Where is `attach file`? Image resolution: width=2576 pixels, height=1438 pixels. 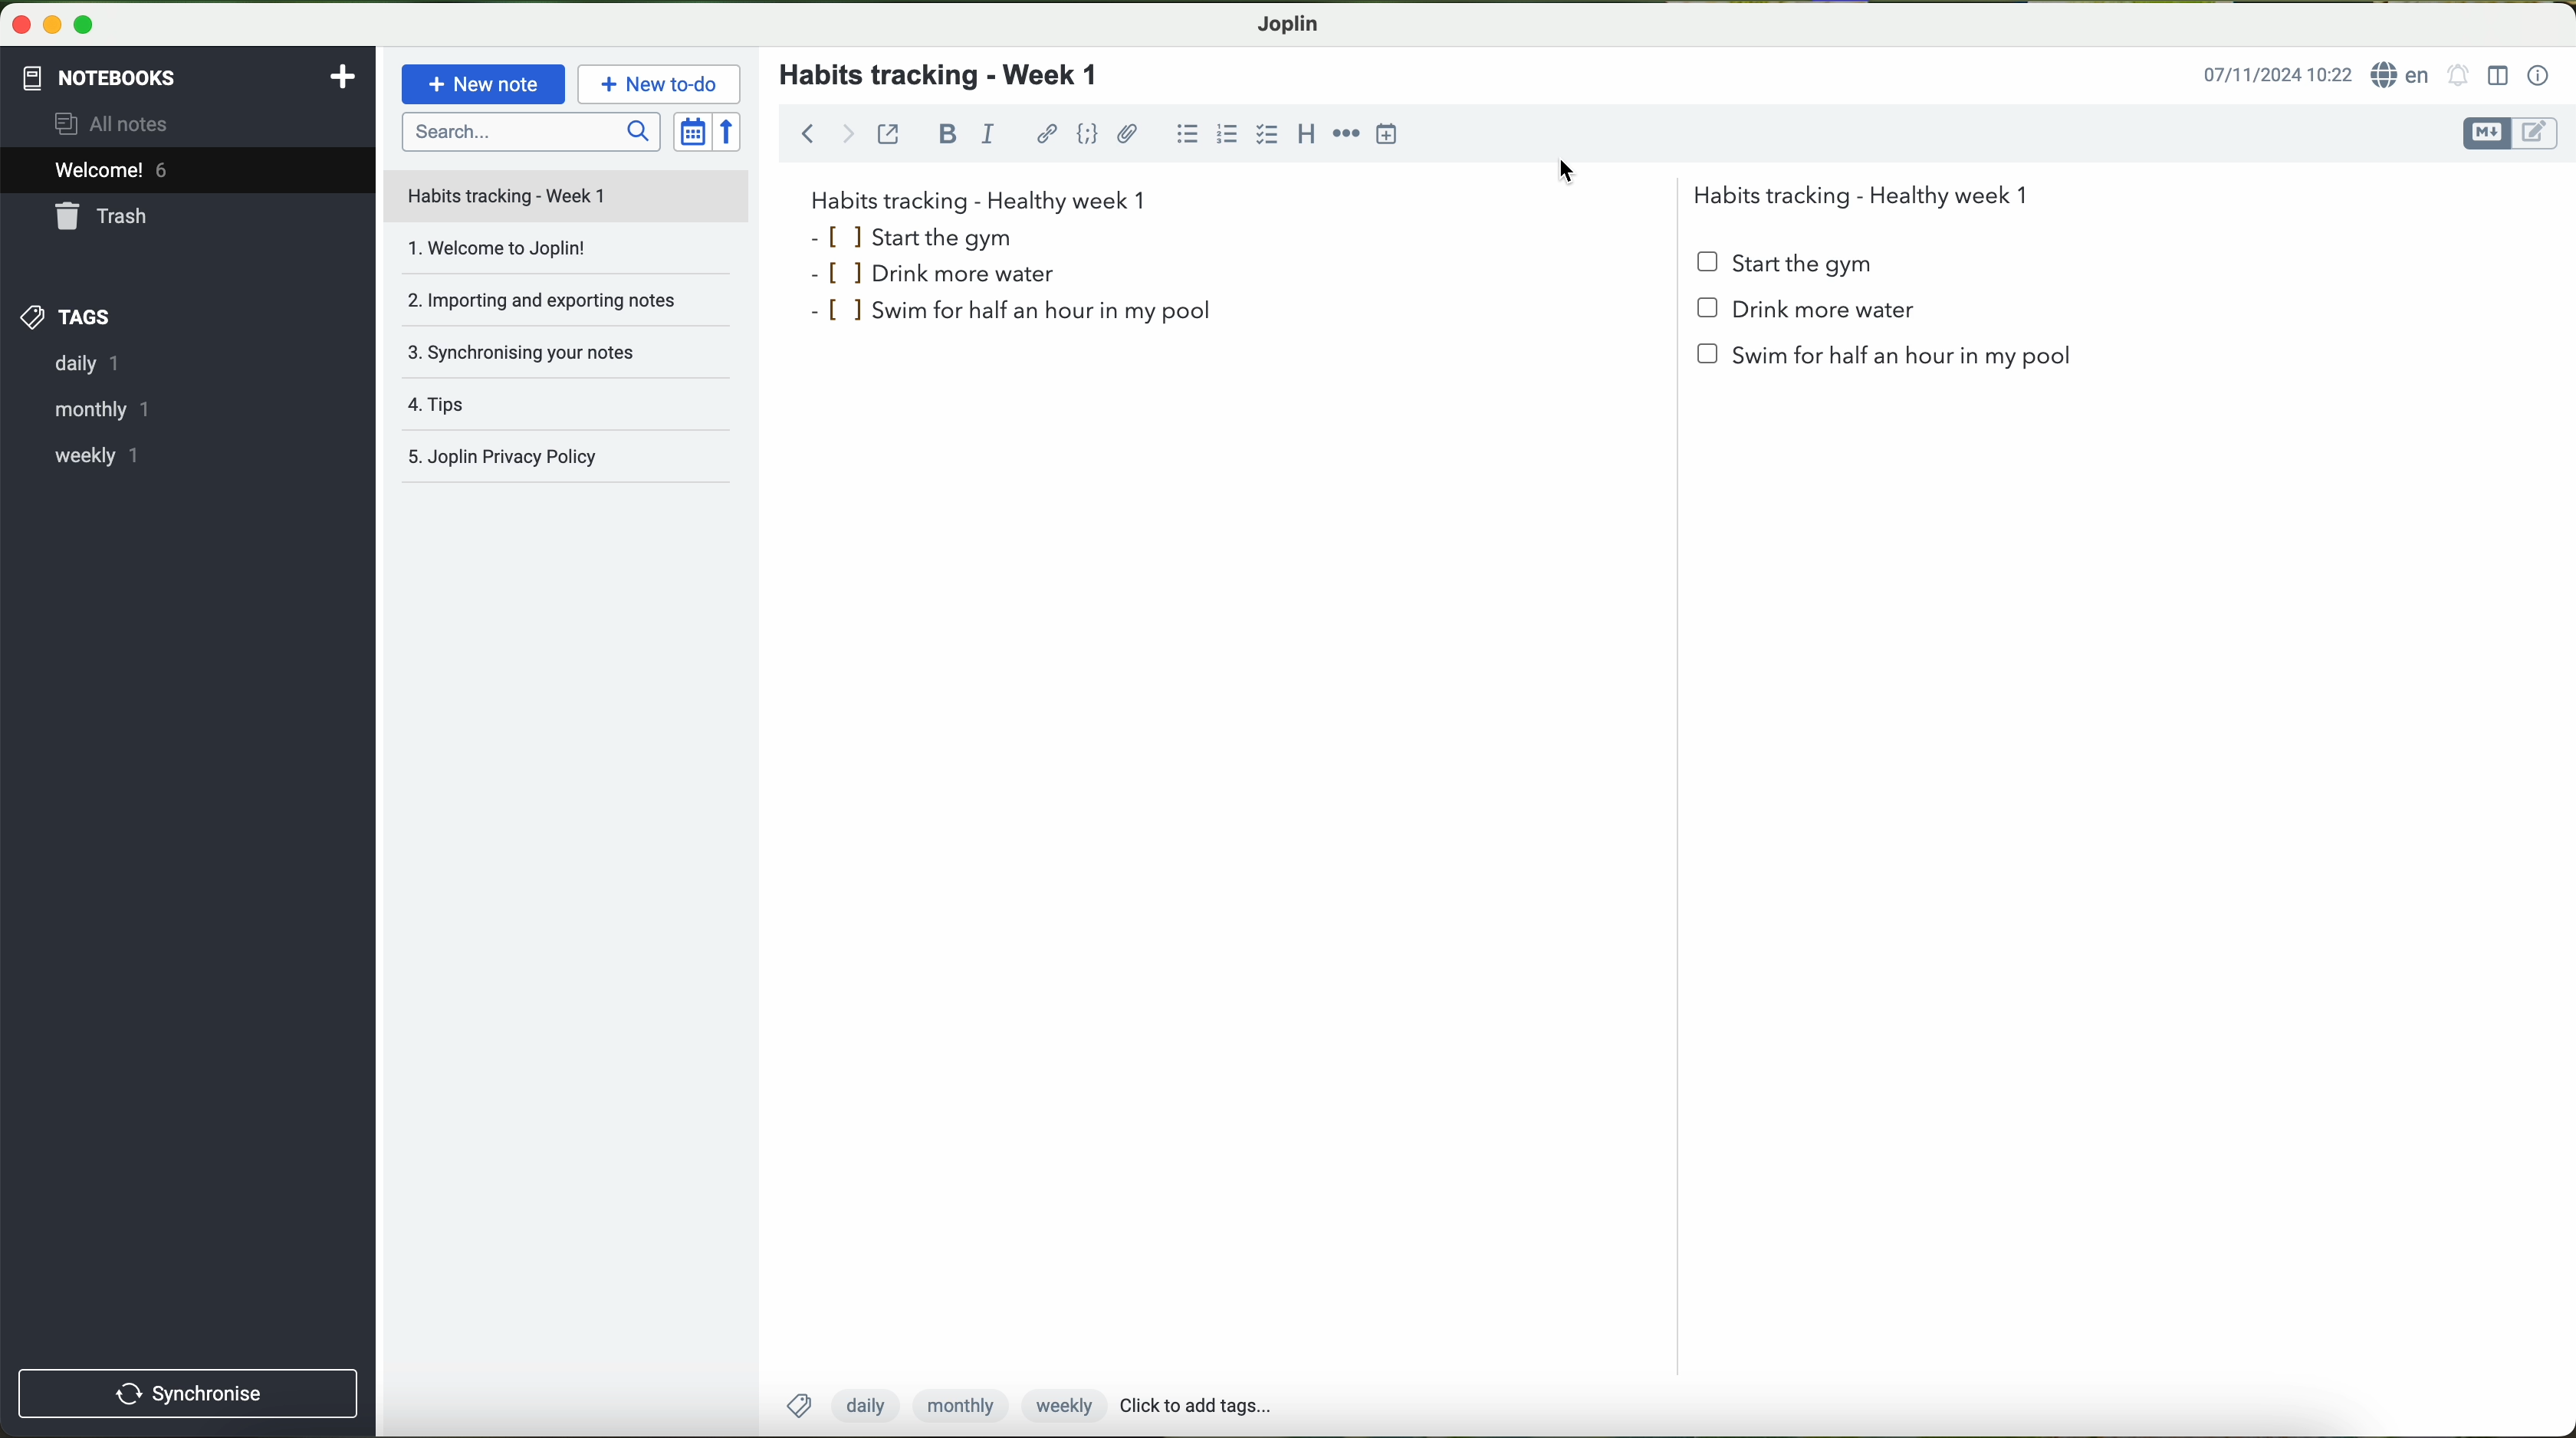 attach file is located at coordinates (1129, 133).